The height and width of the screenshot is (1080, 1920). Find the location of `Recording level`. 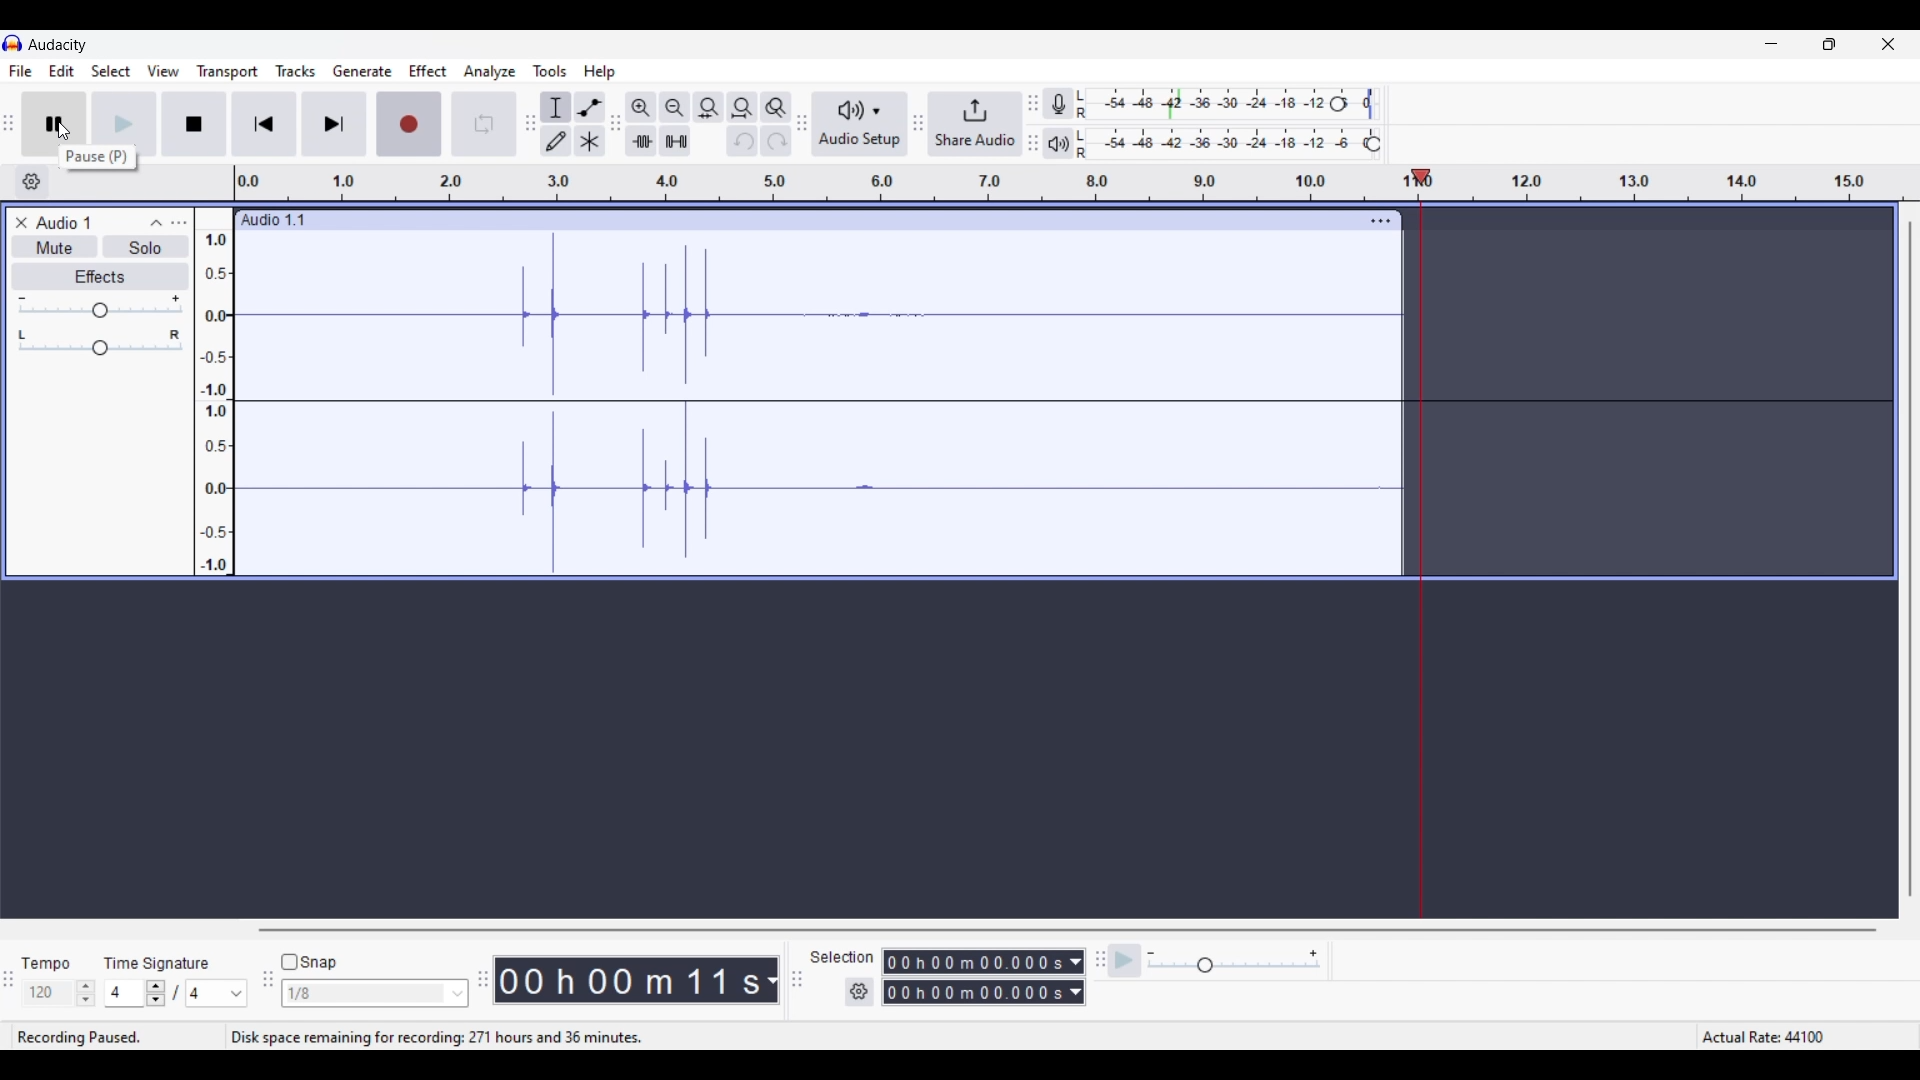

Recording level is located at coordinates (1215, 101).